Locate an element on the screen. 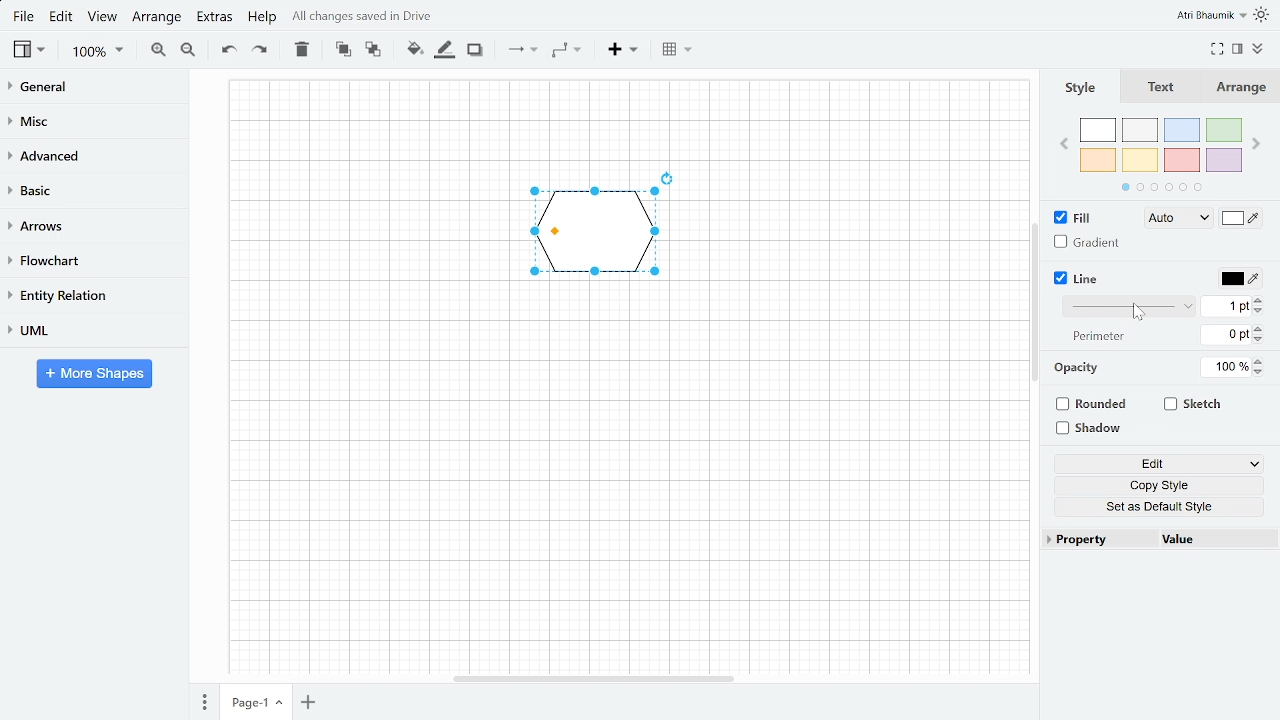  Increase line width is located at coordinates (1260, 301).